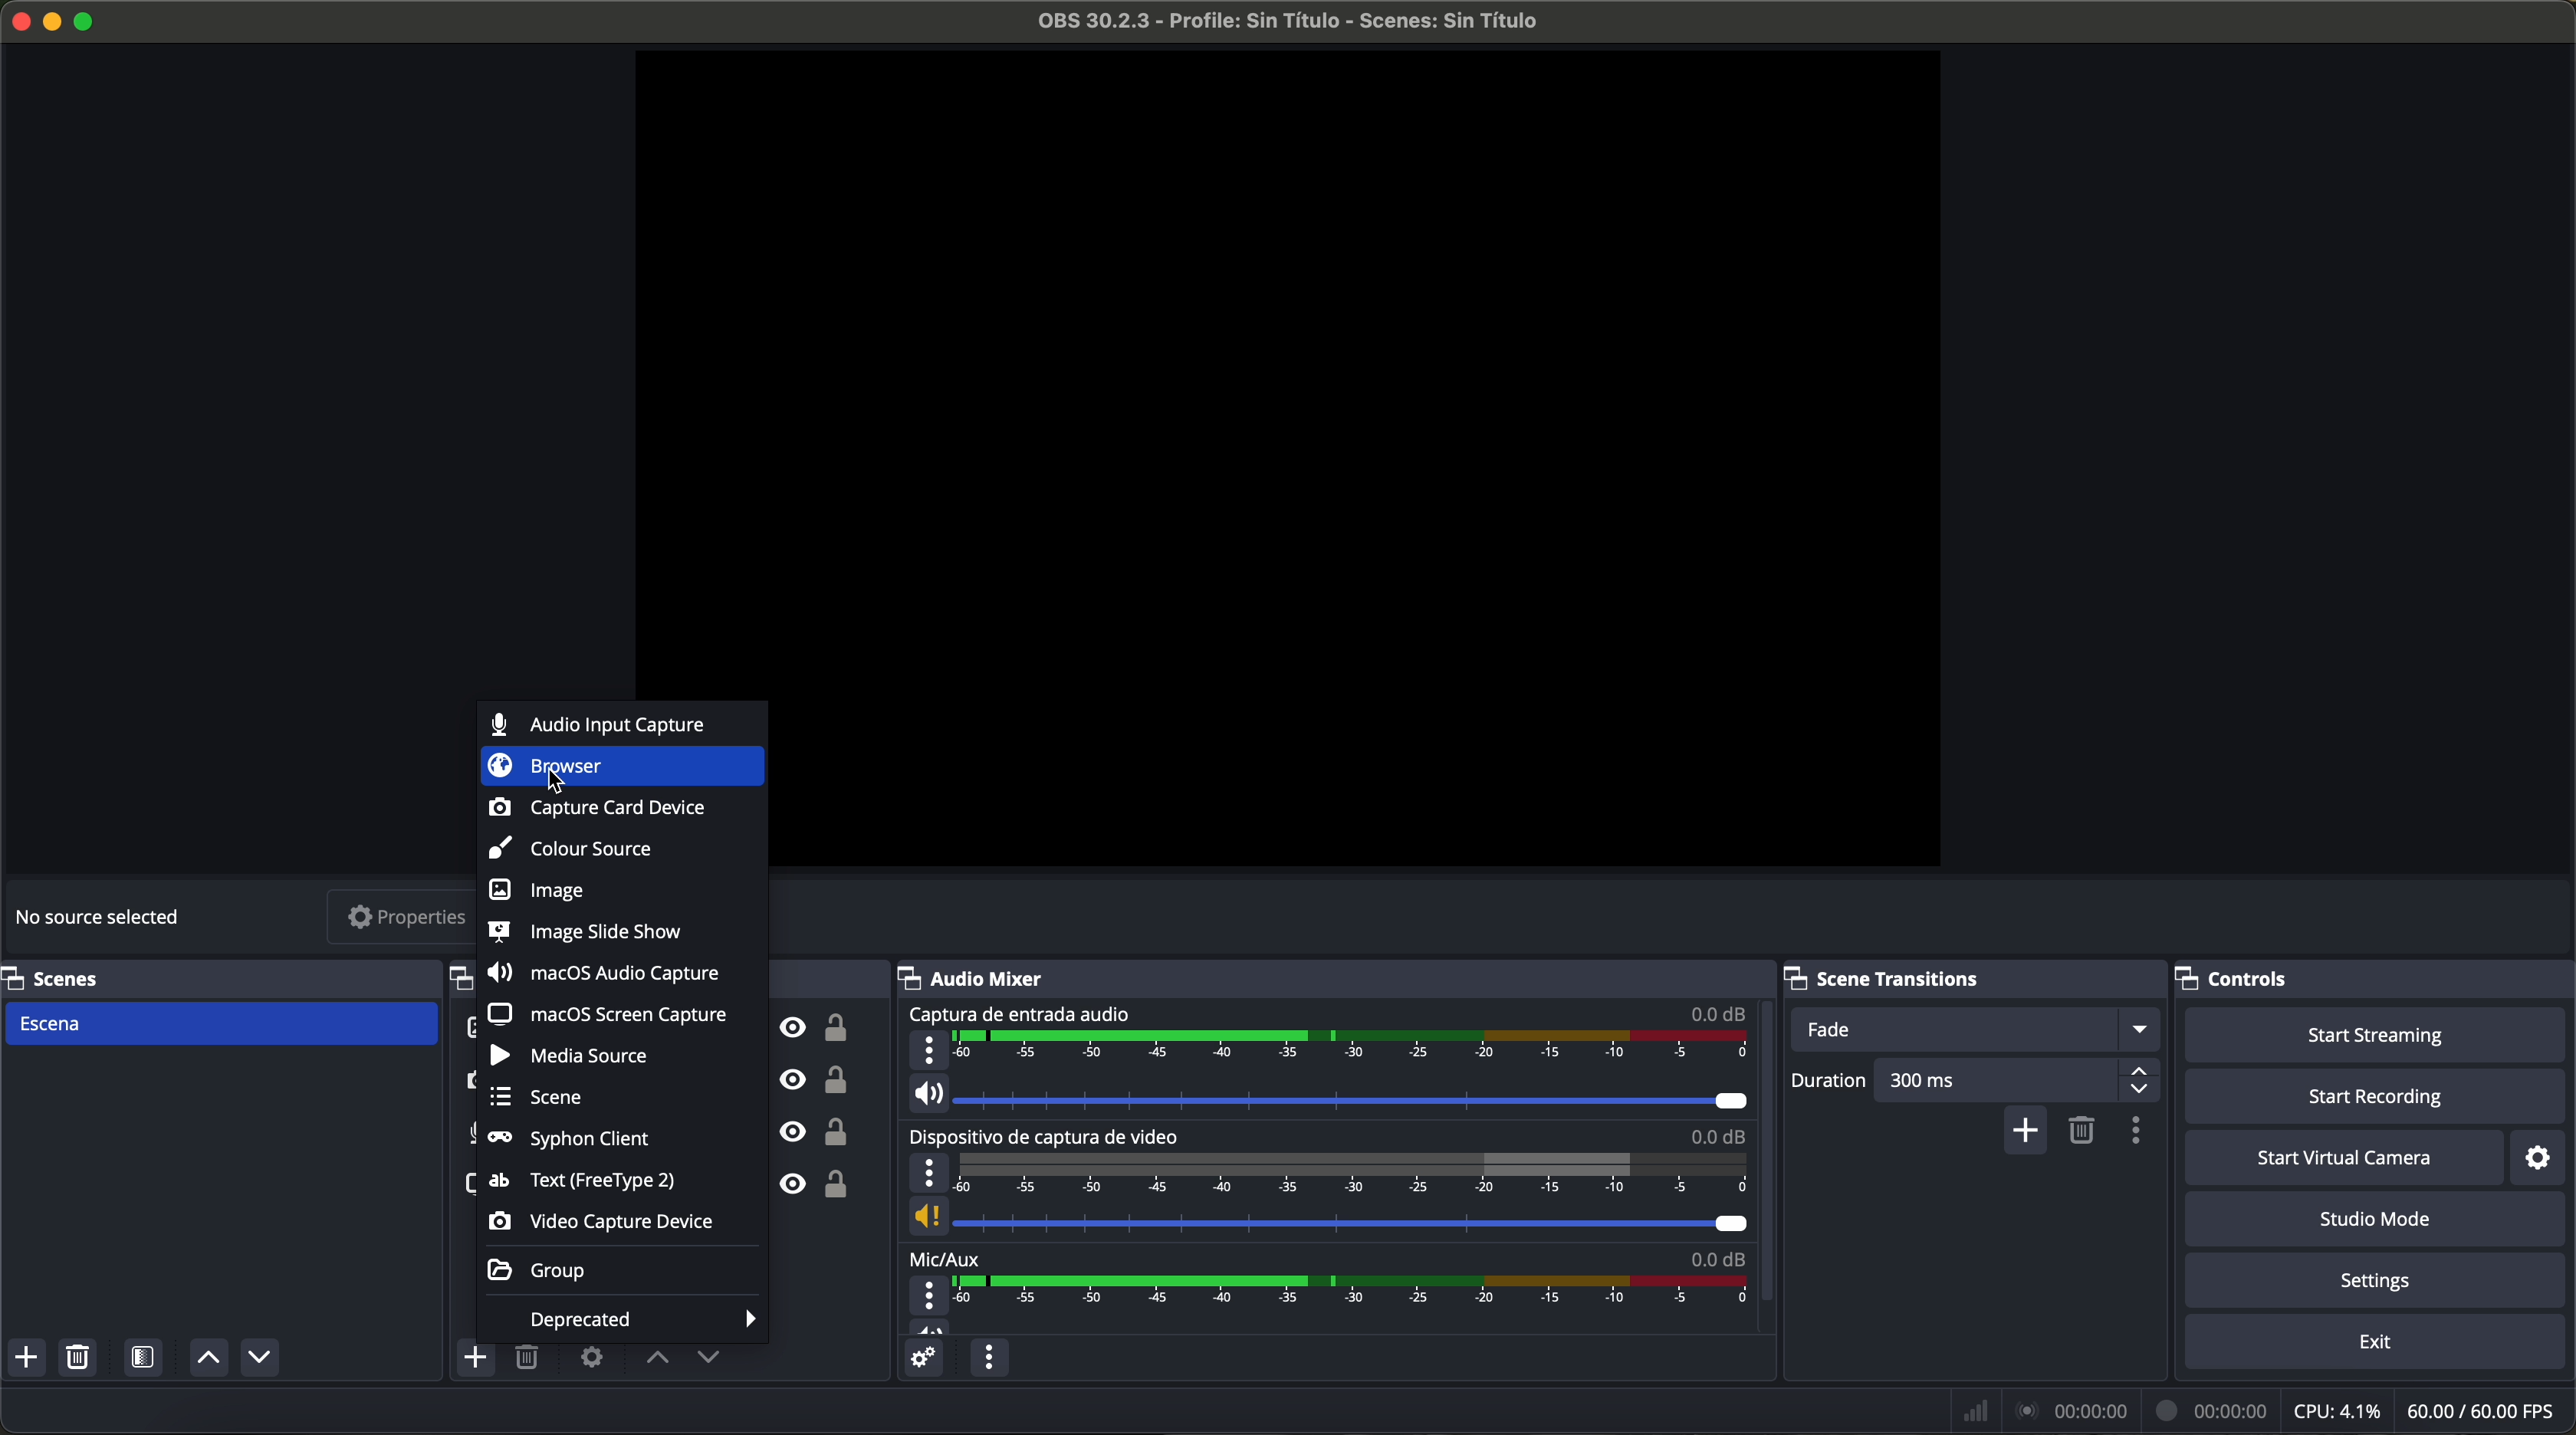 Image resolution: width=2576 pixels, height=1435 pixels. I want to click on minimize program, so click(51, 24).